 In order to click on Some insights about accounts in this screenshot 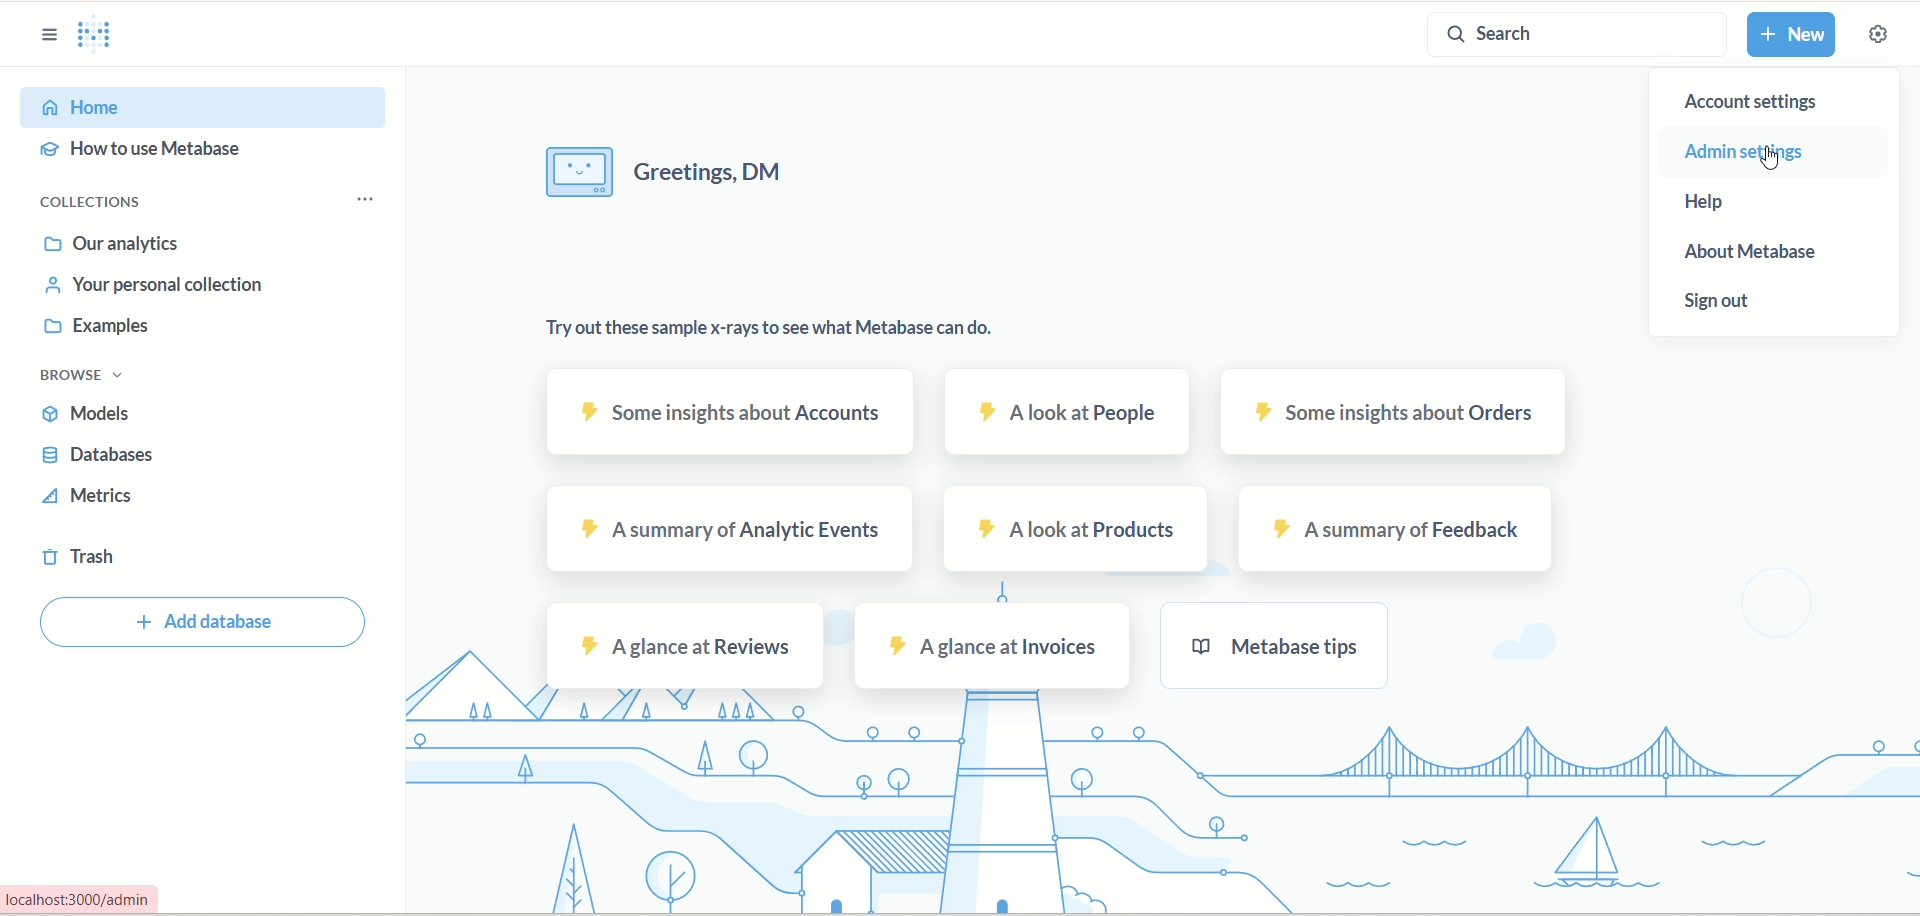, I will do `click(728, 412)`.